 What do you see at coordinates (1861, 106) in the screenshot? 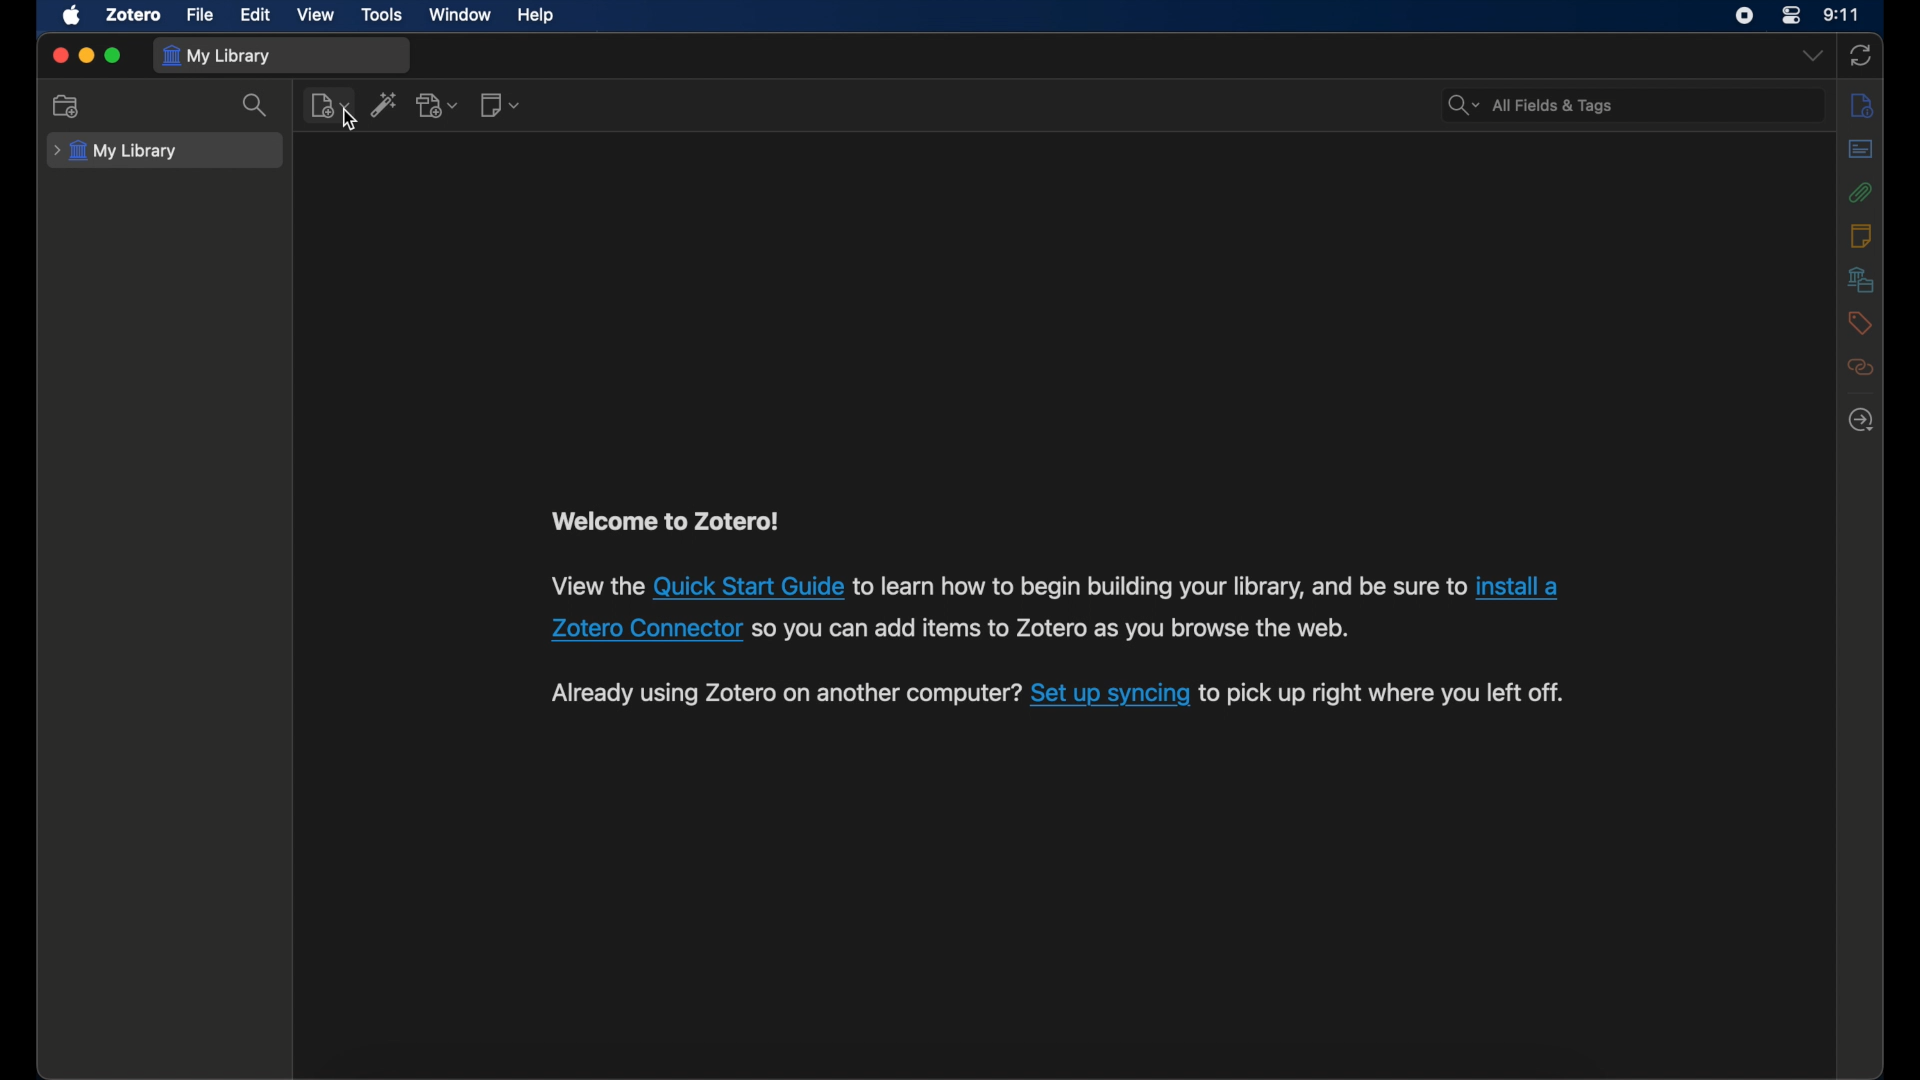
I see `info` at bounding box center [1861, 106].